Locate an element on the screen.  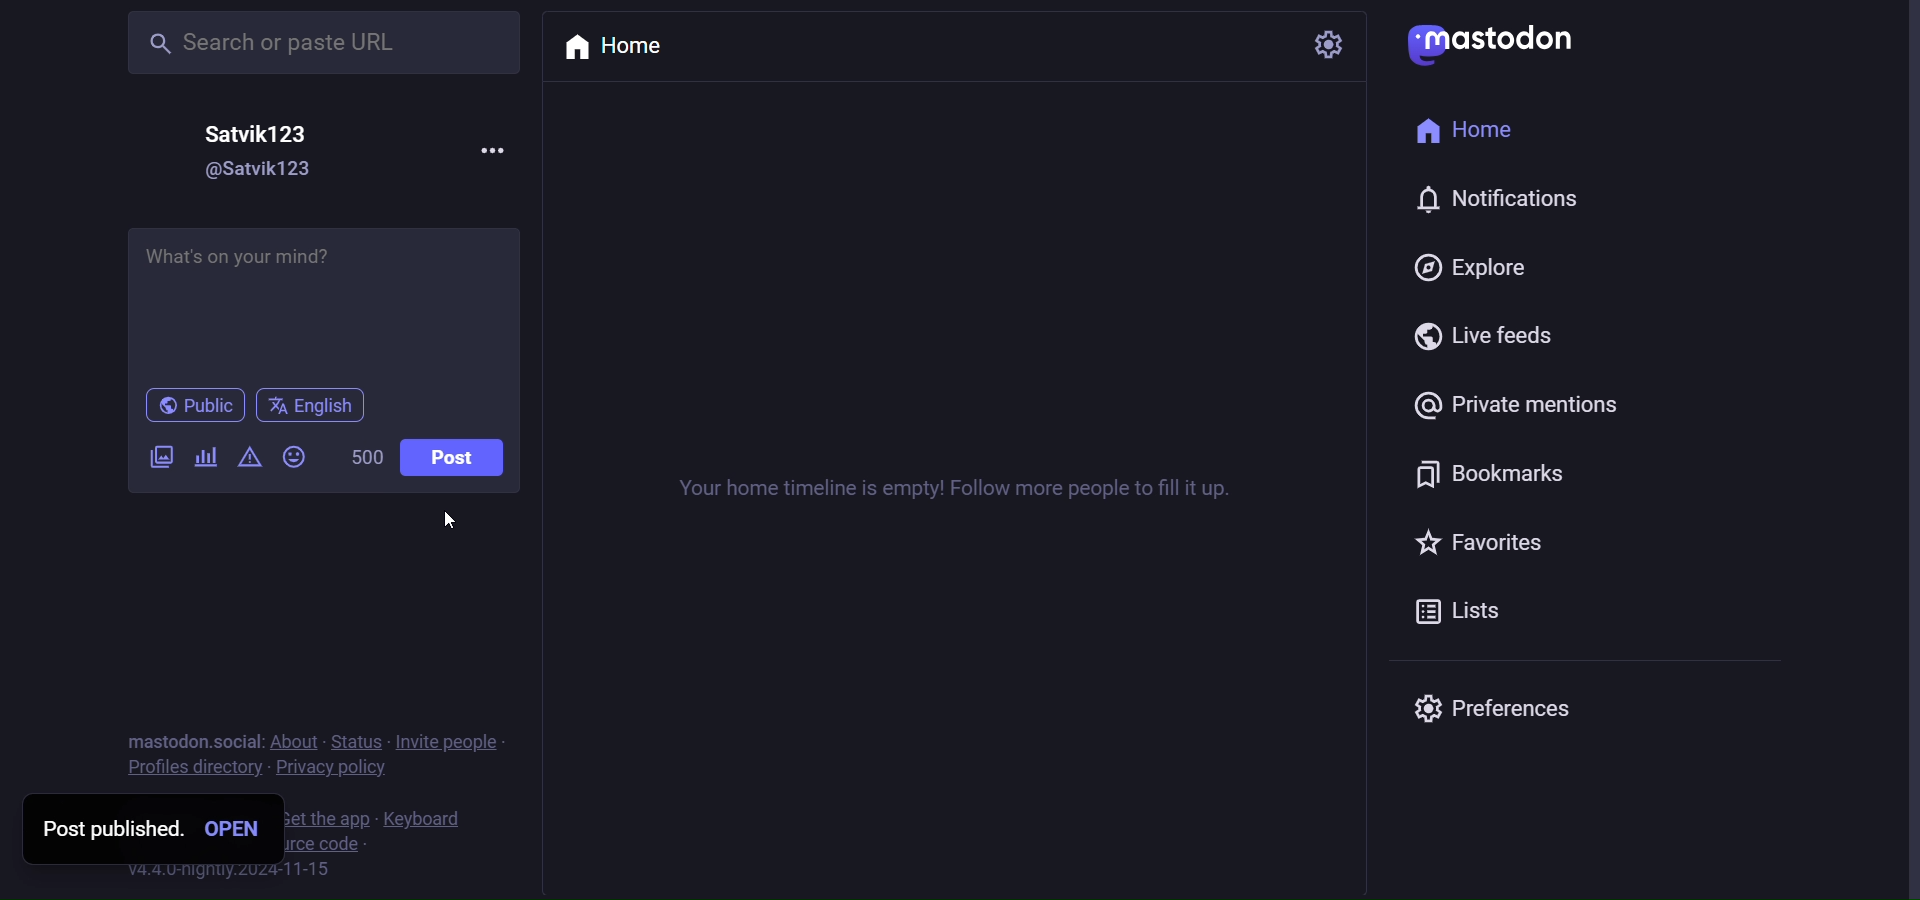
add a poll is located at coordinates (207, 456).